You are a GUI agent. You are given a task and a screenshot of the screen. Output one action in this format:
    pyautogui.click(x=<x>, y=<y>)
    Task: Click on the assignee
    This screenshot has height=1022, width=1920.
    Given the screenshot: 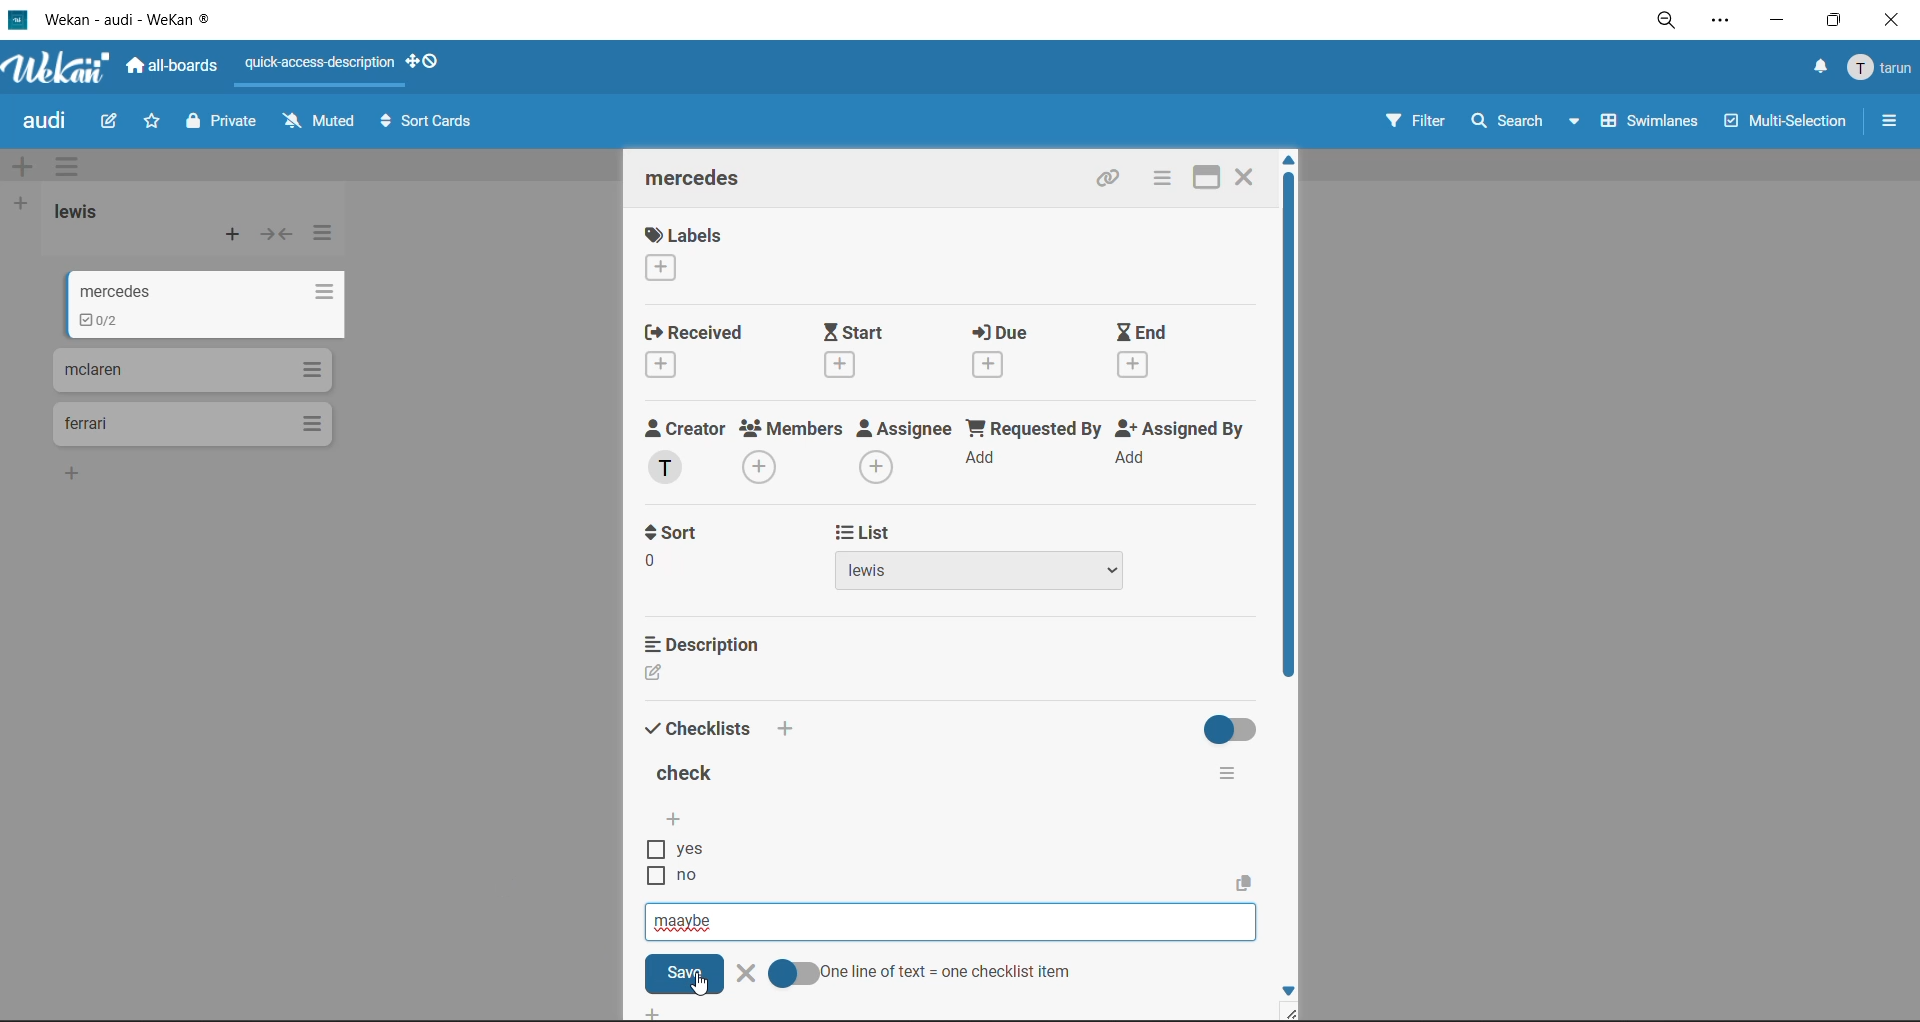 What is the action you would take?
    pyautogui.click(x=903, y=431)
    